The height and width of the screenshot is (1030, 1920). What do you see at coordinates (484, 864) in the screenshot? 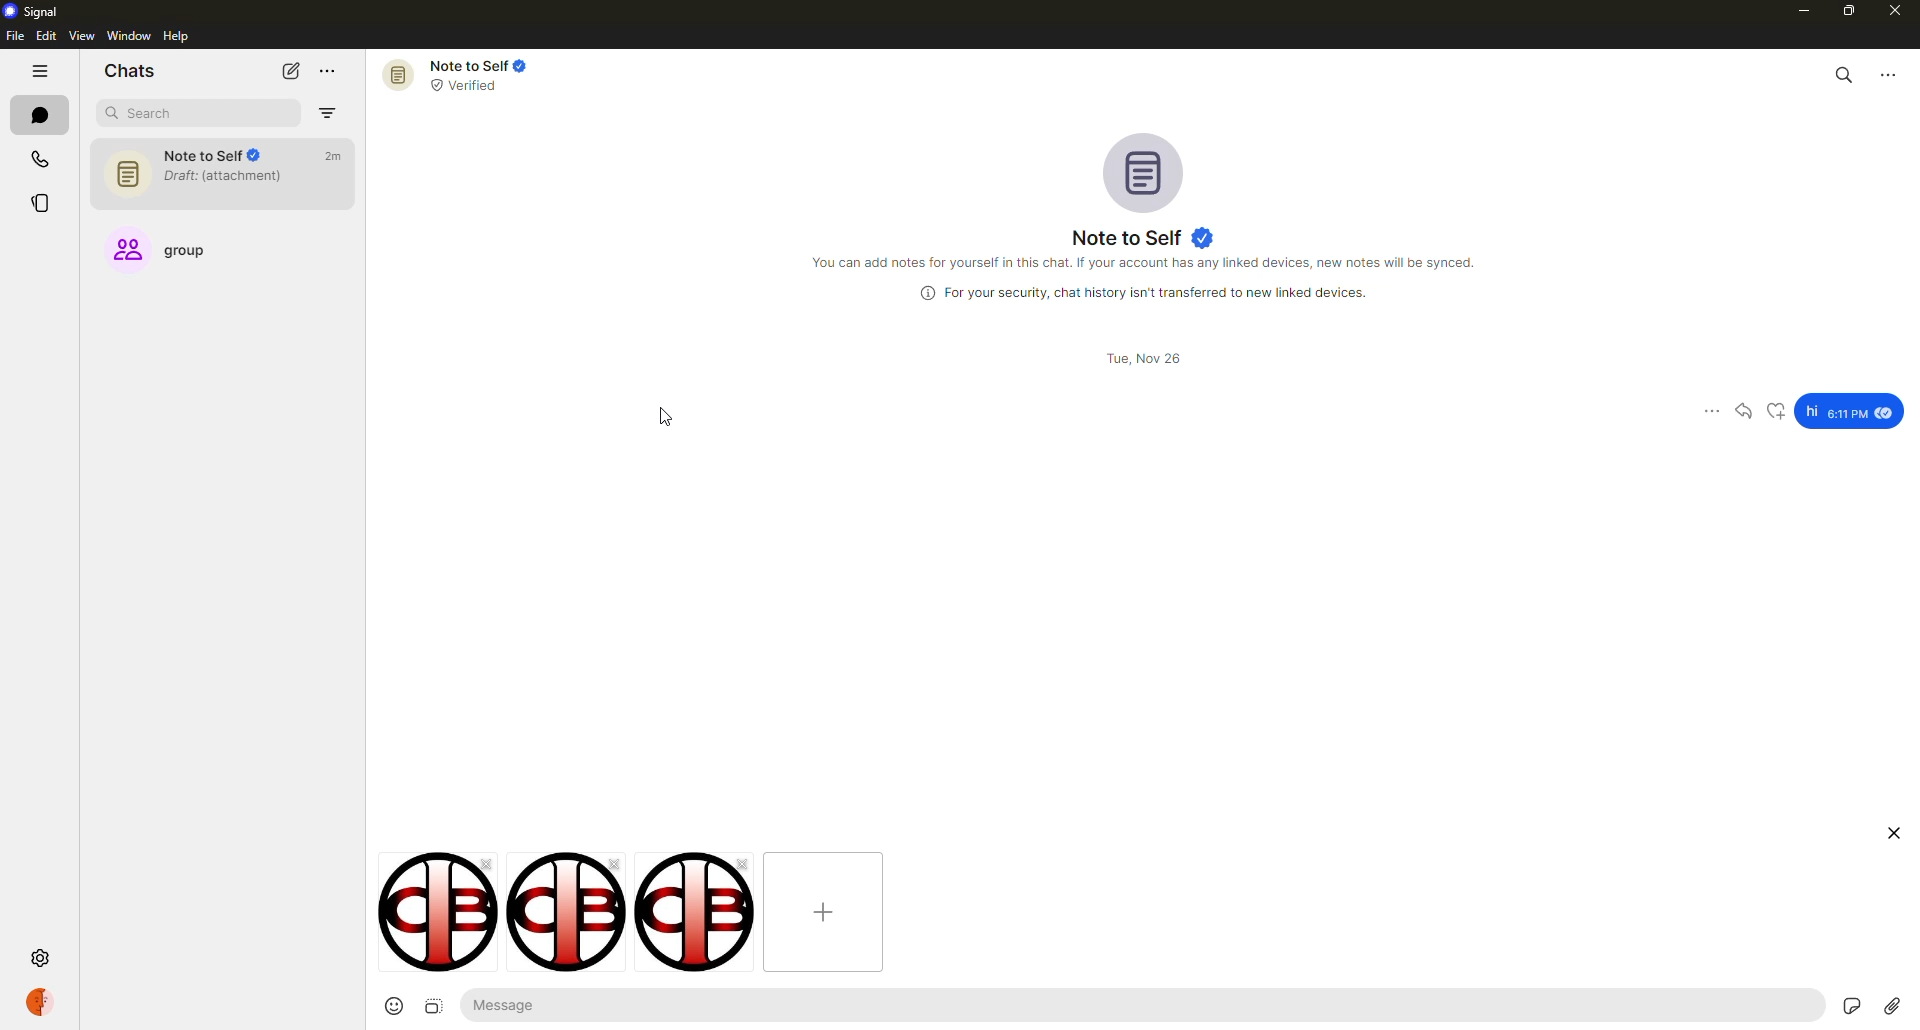
I see `close` at bounding box center [484, 864].